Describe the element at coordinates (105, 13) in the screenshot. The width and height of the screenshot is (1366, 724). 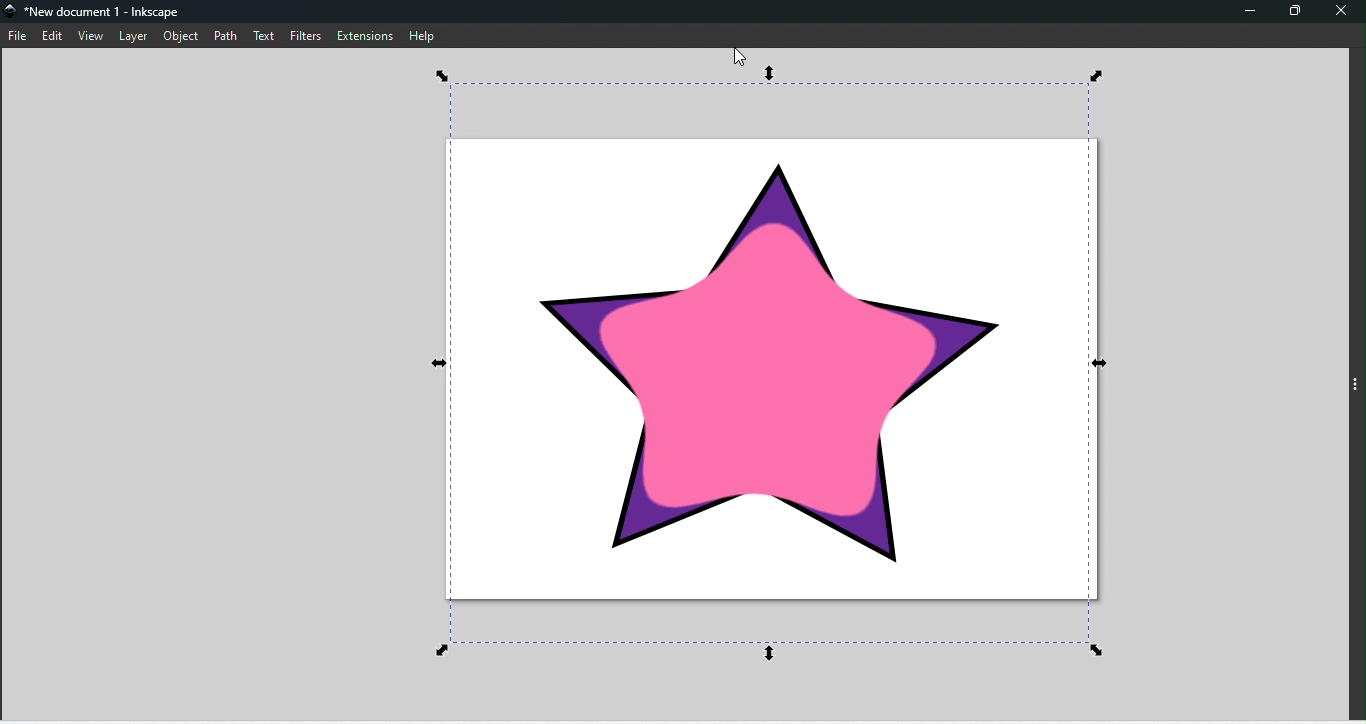
I see `*New document 1 - Inkscape` at that location.